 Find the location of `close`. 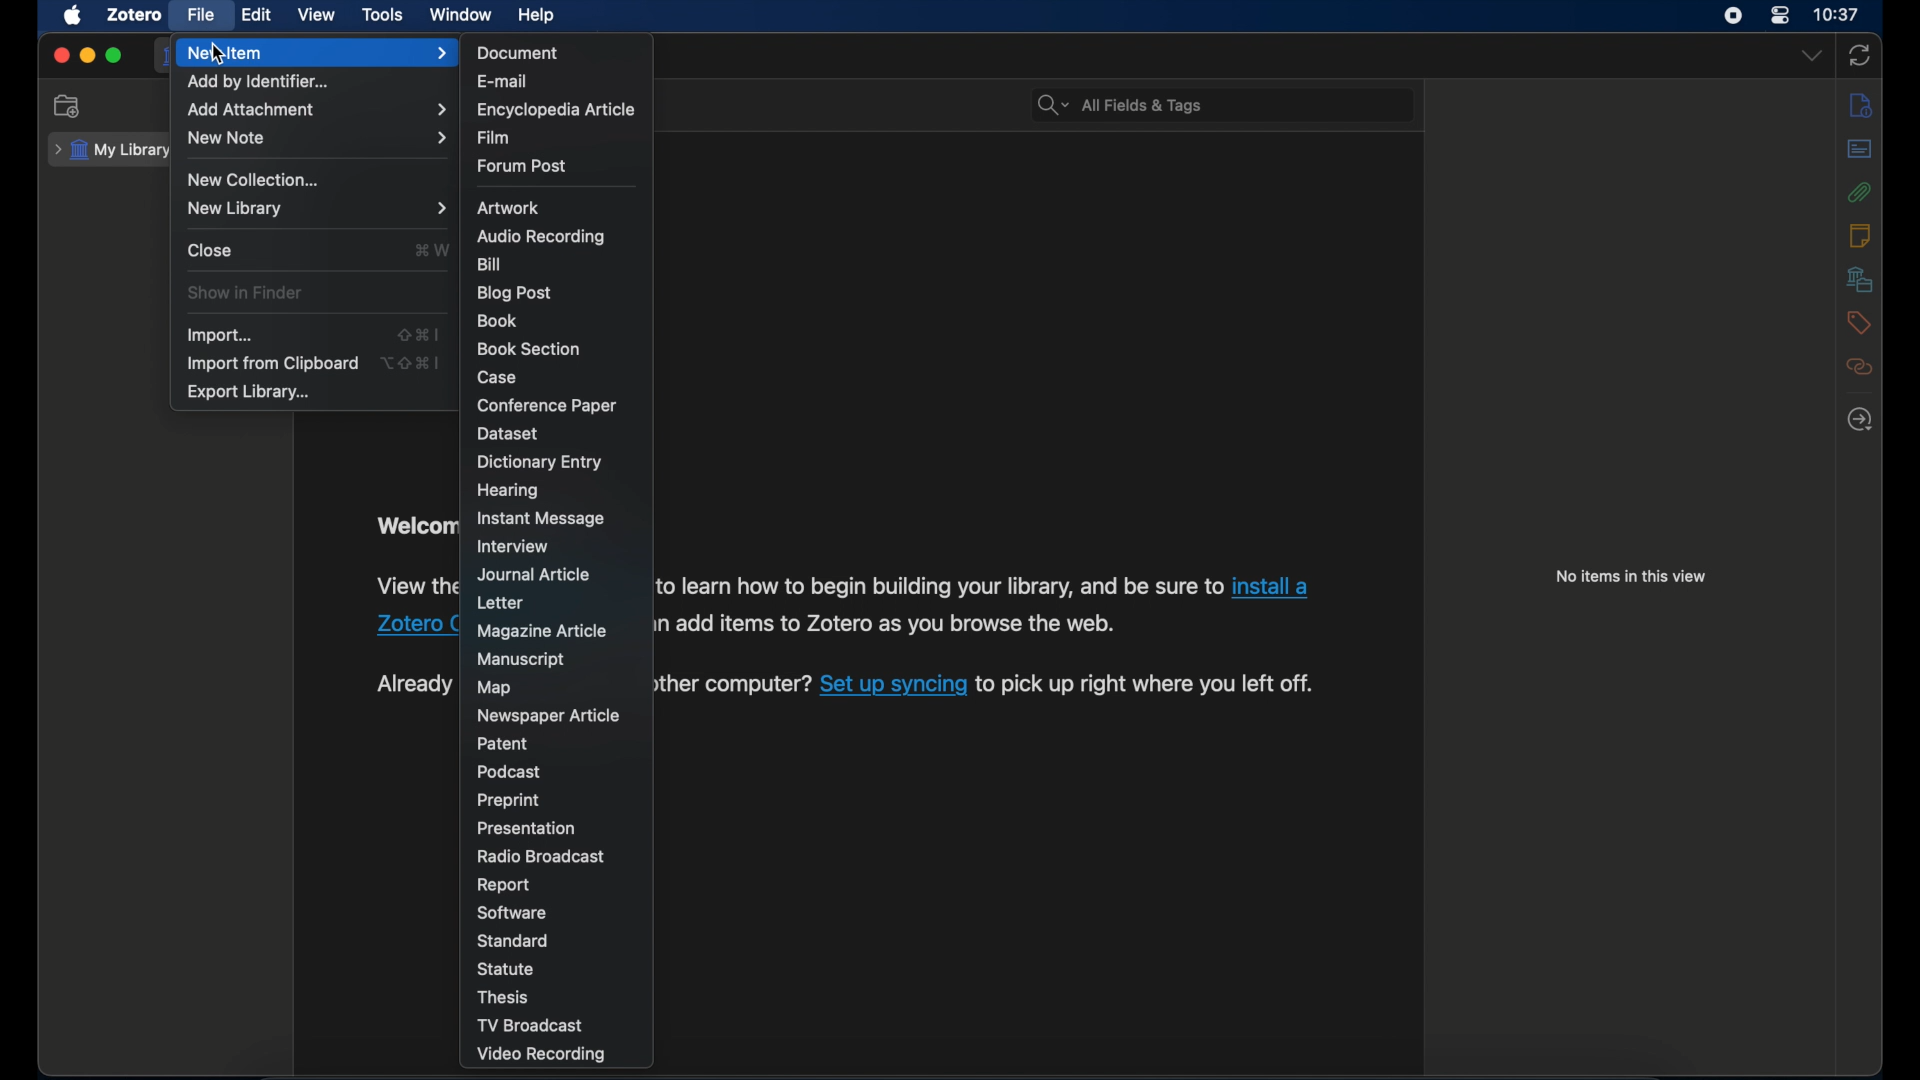

close is located at coordinates (211, 249).